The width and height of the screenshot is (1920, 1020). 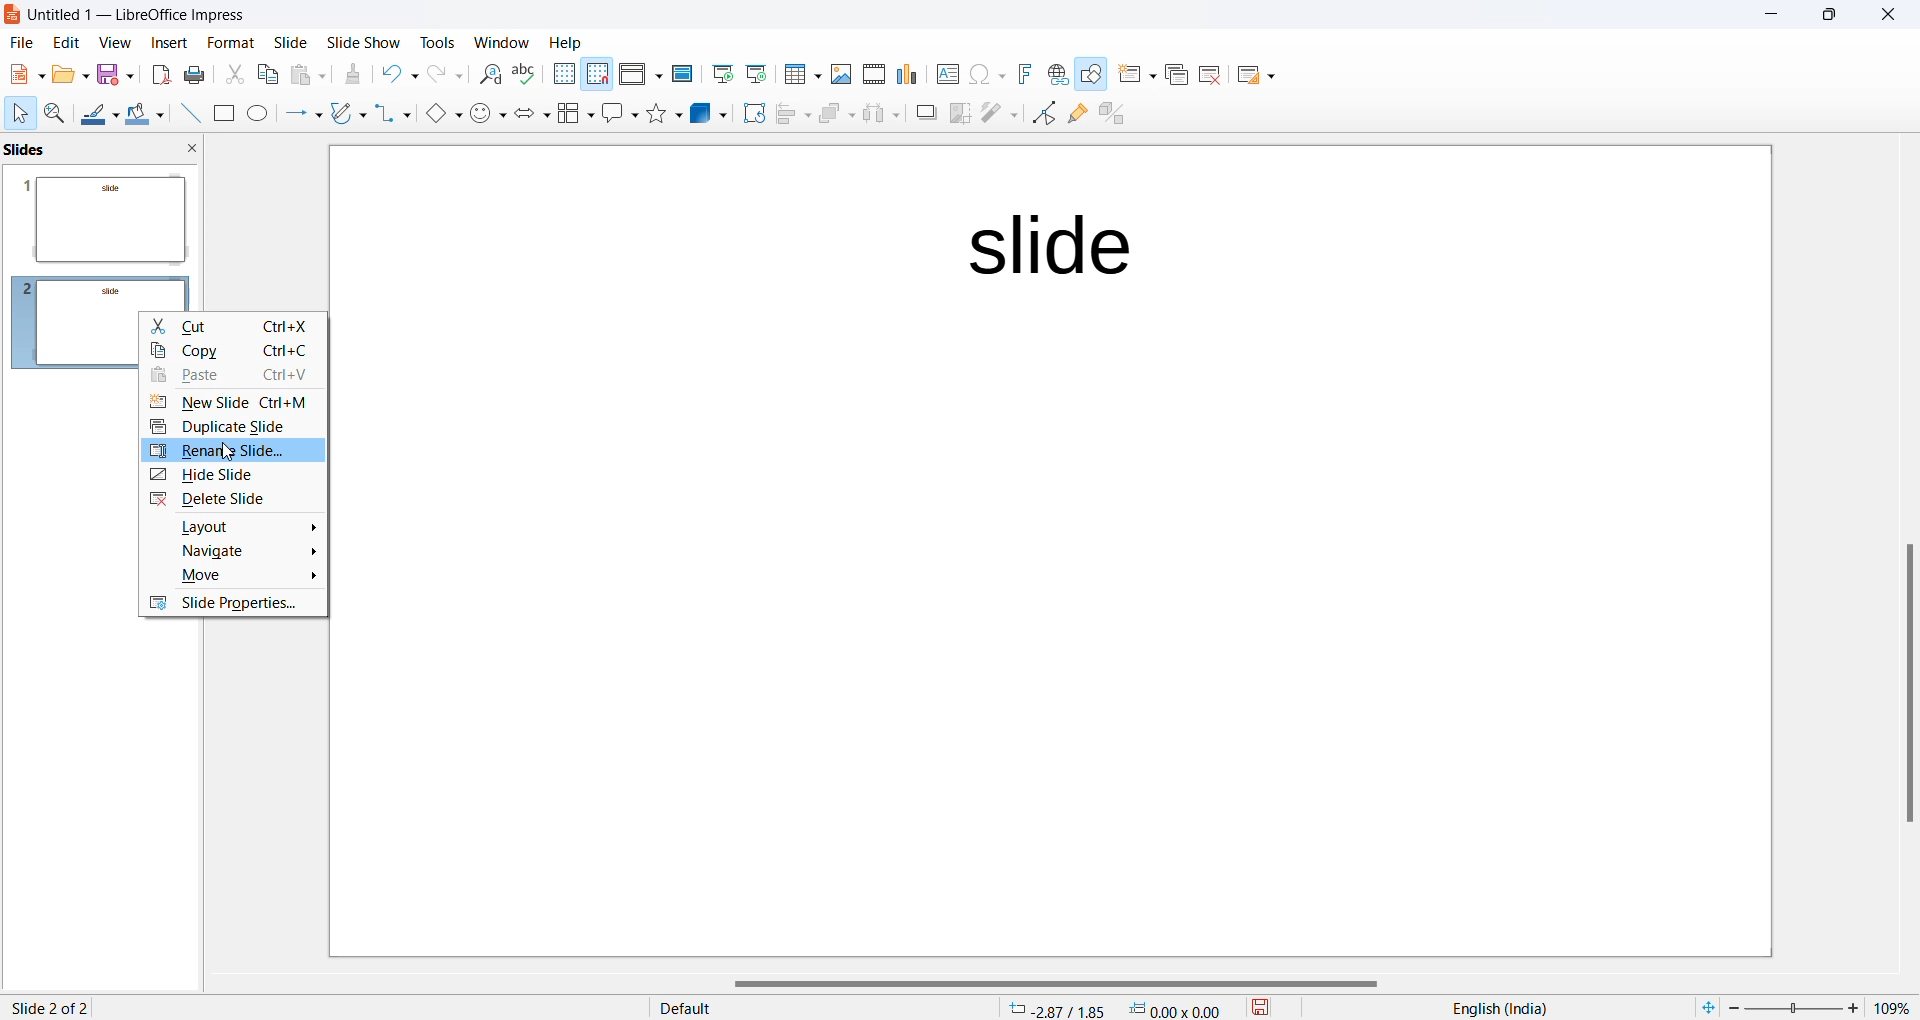 What do you see at coordinates (256, 114) in the screenshot?
I see `Ellipse` at bounding box center [256, 114].